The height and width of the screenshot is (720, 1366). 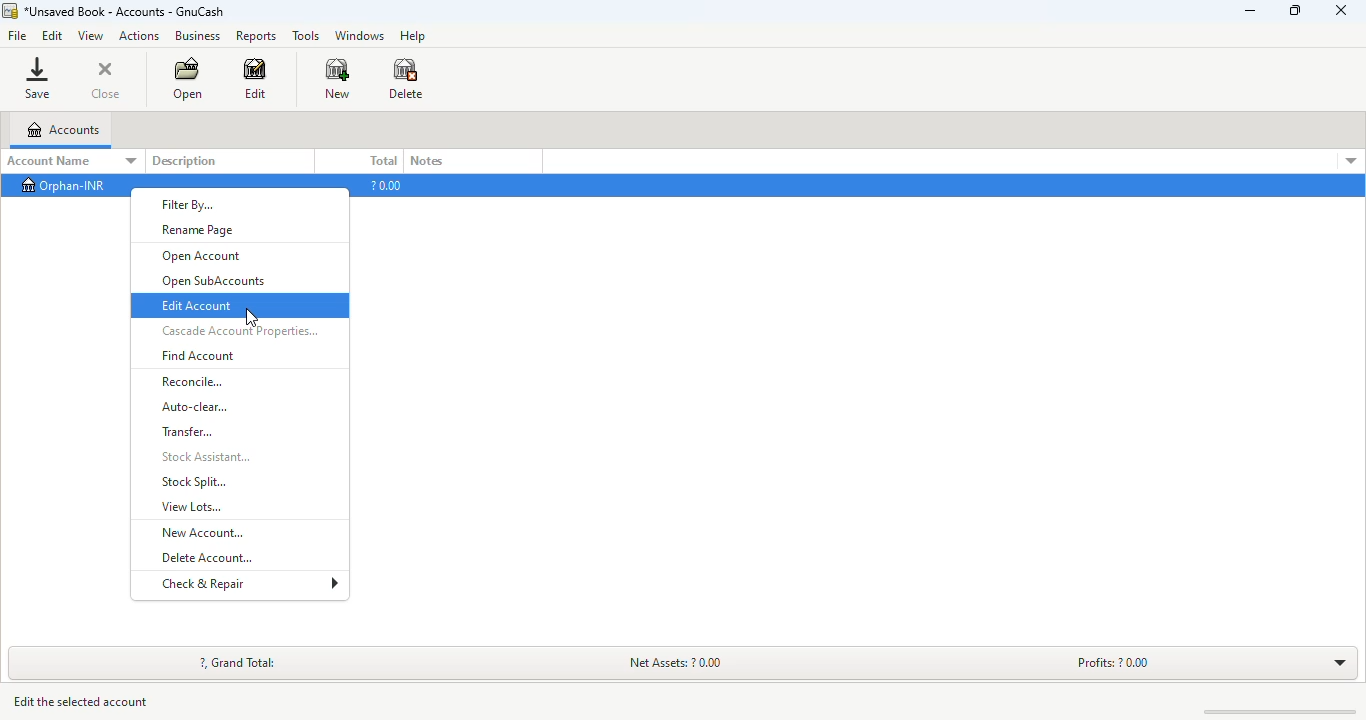 What do you see at coordinates (306, 37) in the screenshot?
I see `tools` at bounding box center [306, 37].